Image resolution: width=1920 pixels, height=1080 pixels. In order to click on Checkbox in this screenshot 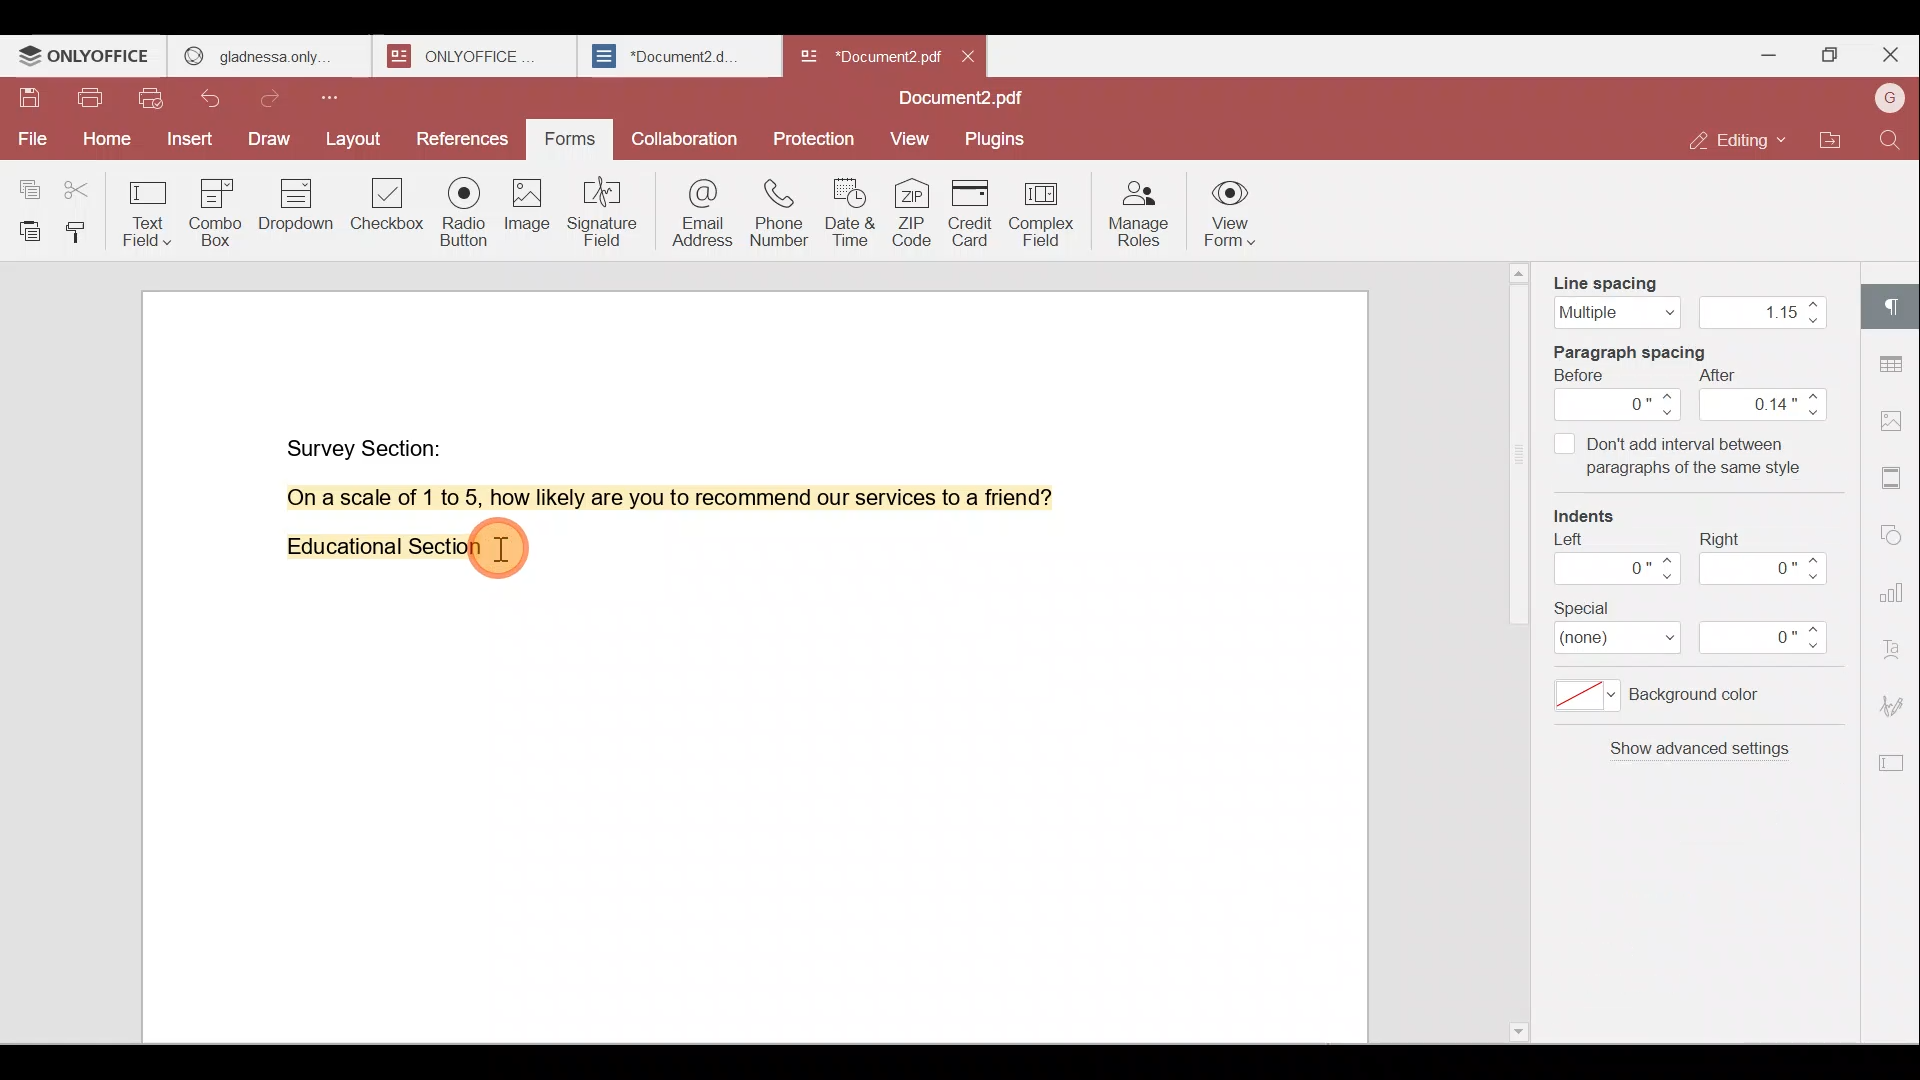, I will do `click(389, 211)`.